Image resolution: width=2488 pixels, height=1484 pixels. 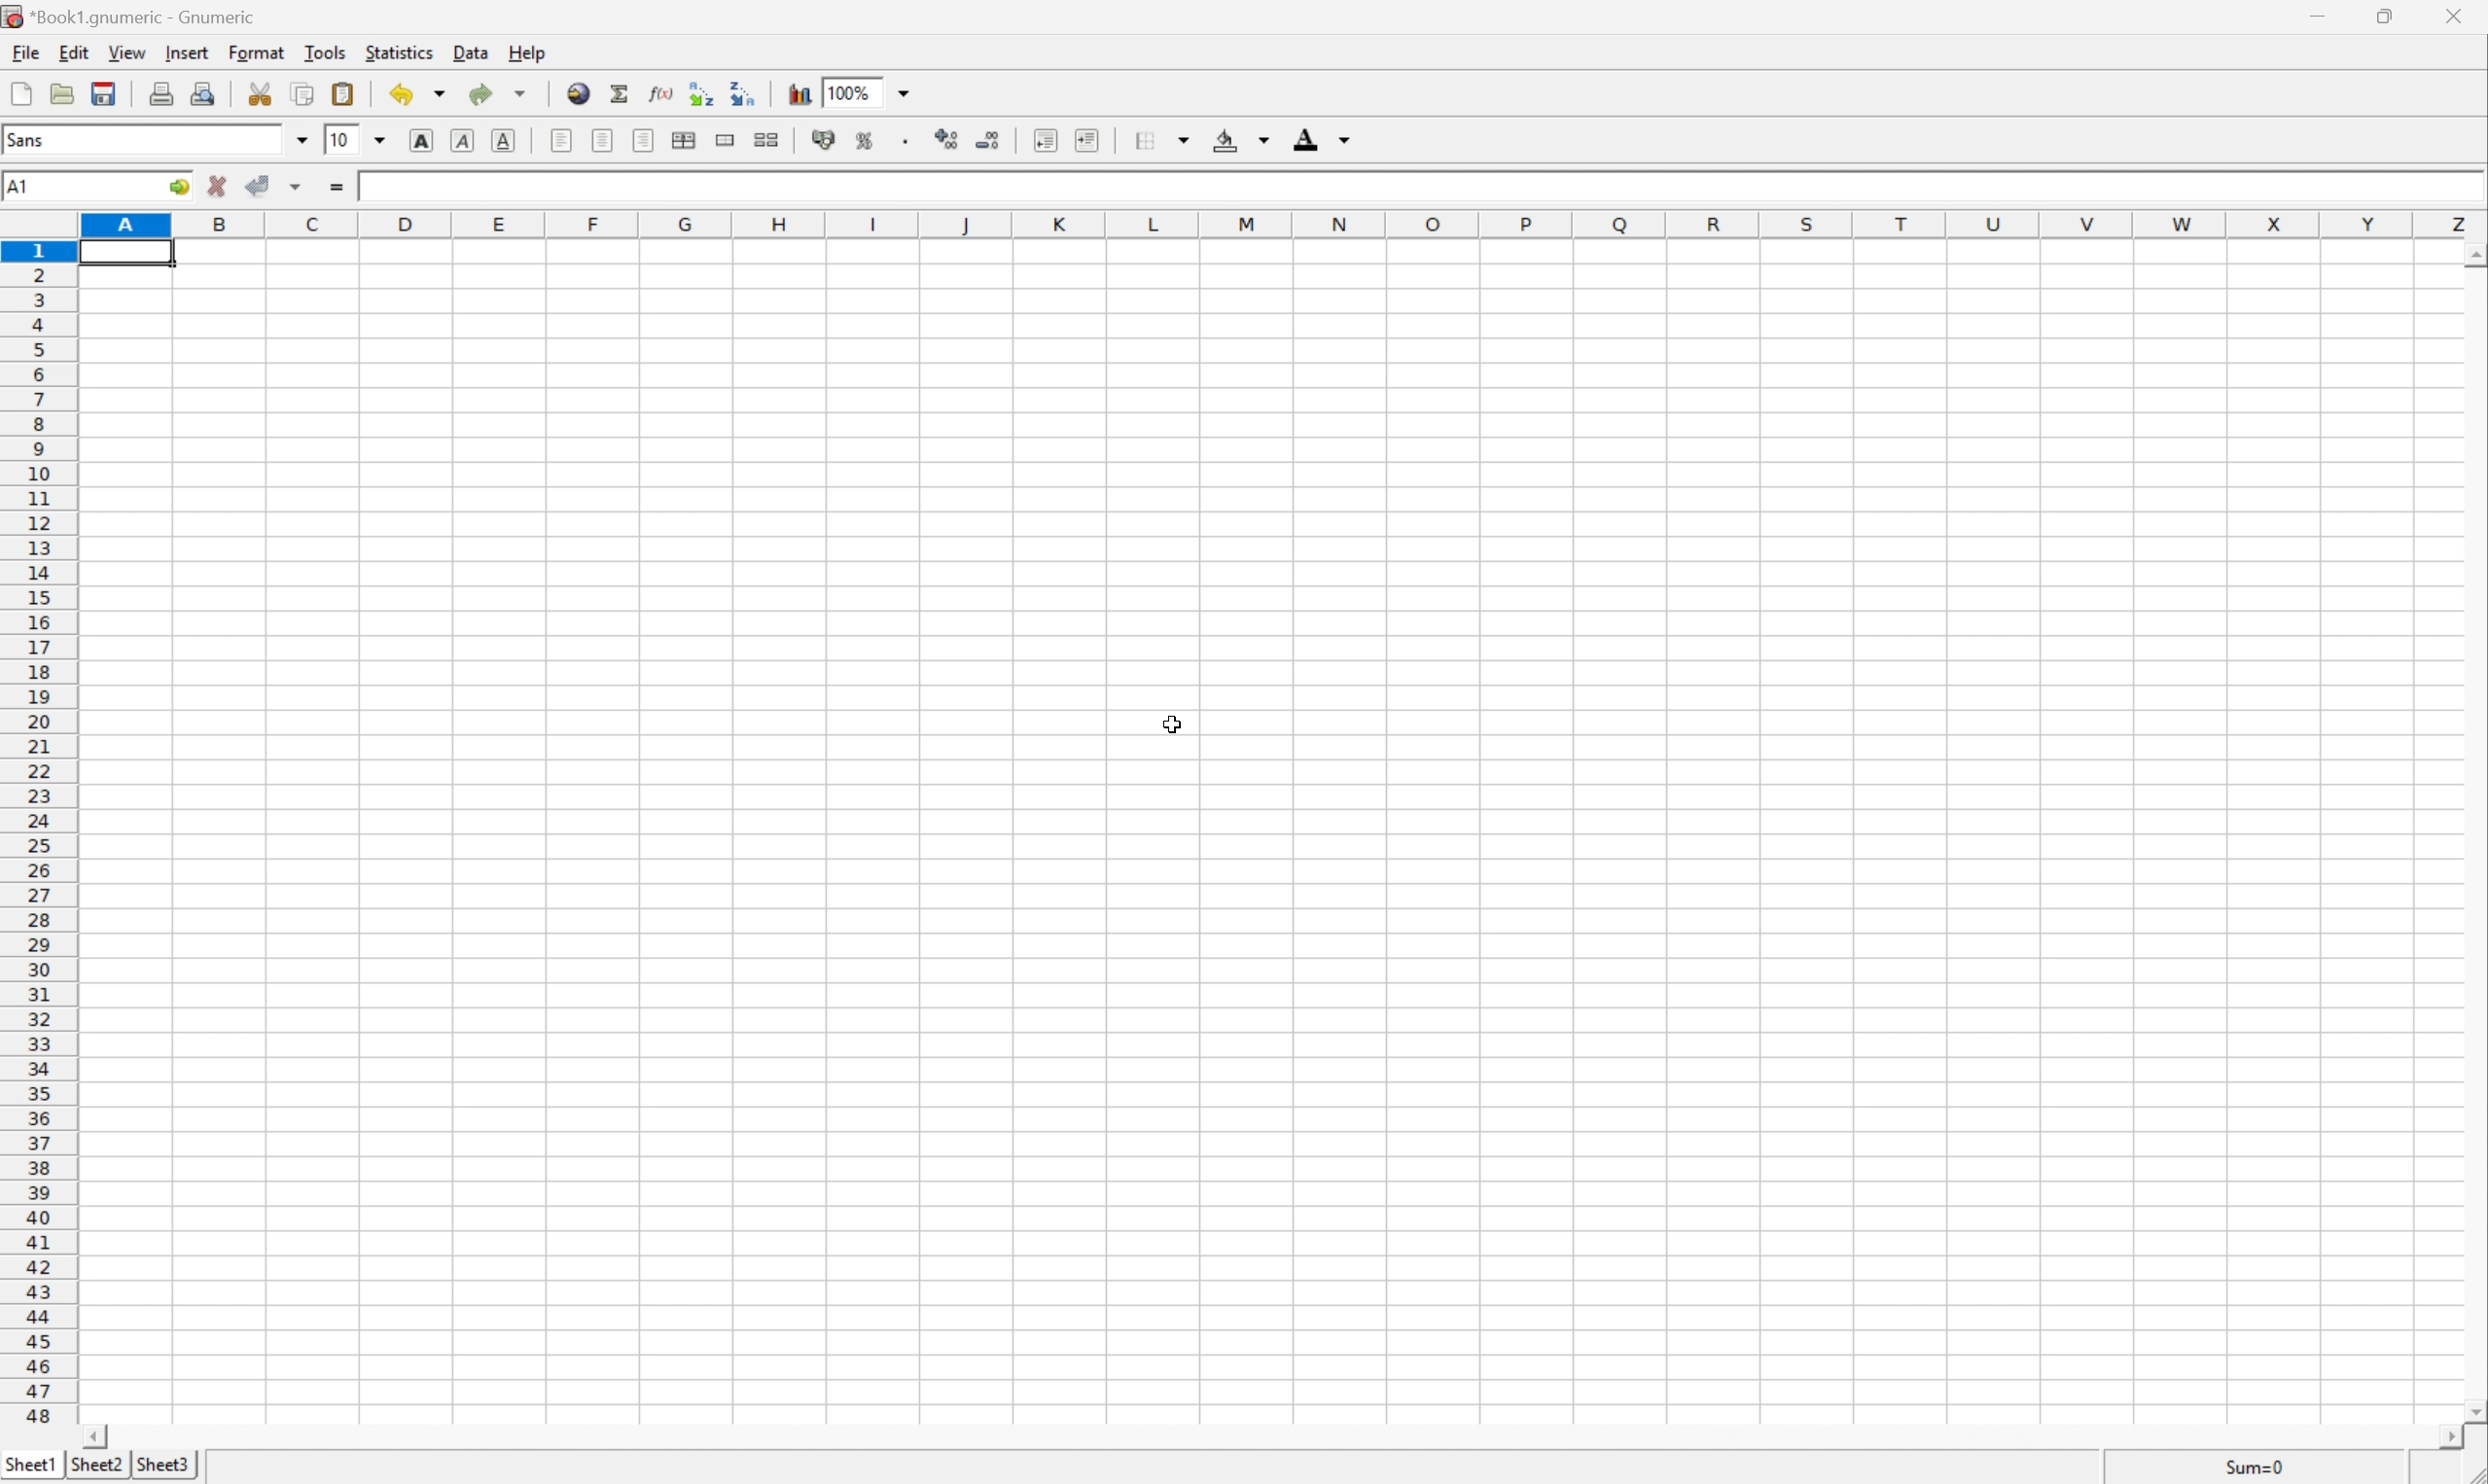 I want to click on Sort the selected region in descending order based on the first column selected, so click(x=742, y=91).